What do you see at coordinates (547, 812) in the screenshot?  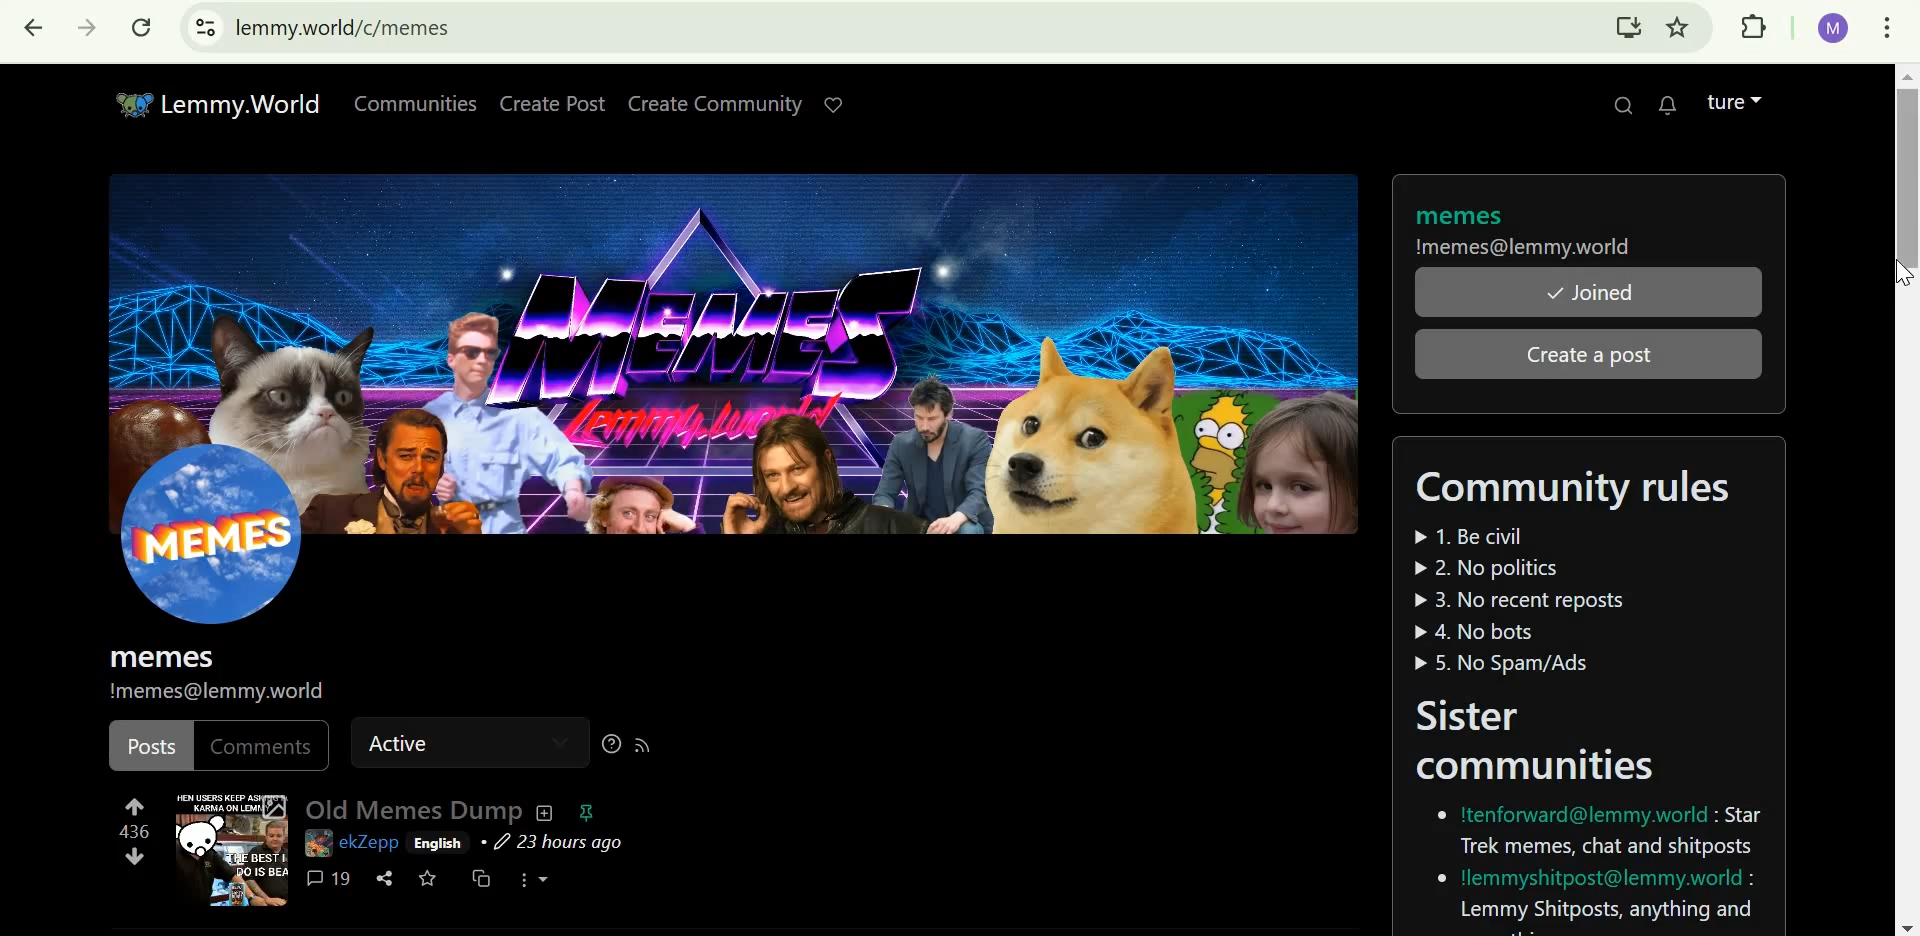 I see `collapse` at bounding box center [547, 812].